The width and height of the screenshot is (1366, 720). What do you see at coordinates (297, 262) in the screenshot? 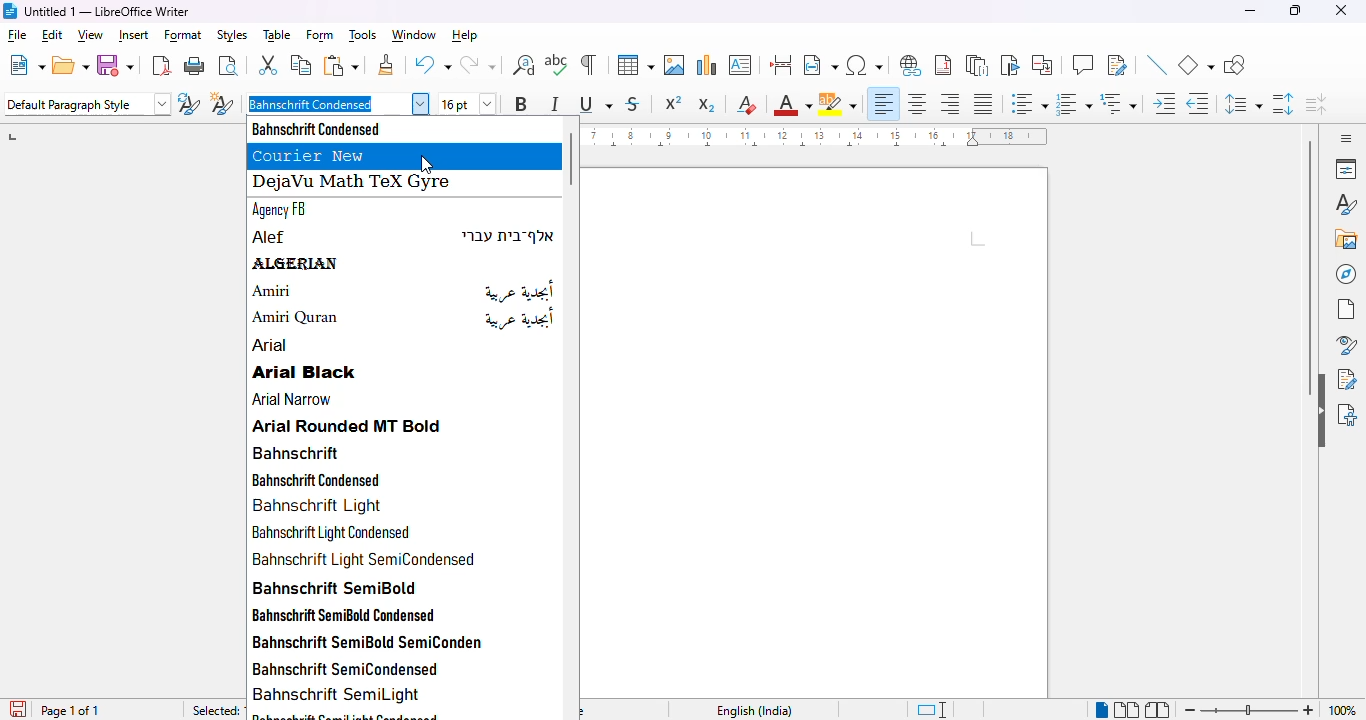
I see `algerian` at bounding box center [297, 262].